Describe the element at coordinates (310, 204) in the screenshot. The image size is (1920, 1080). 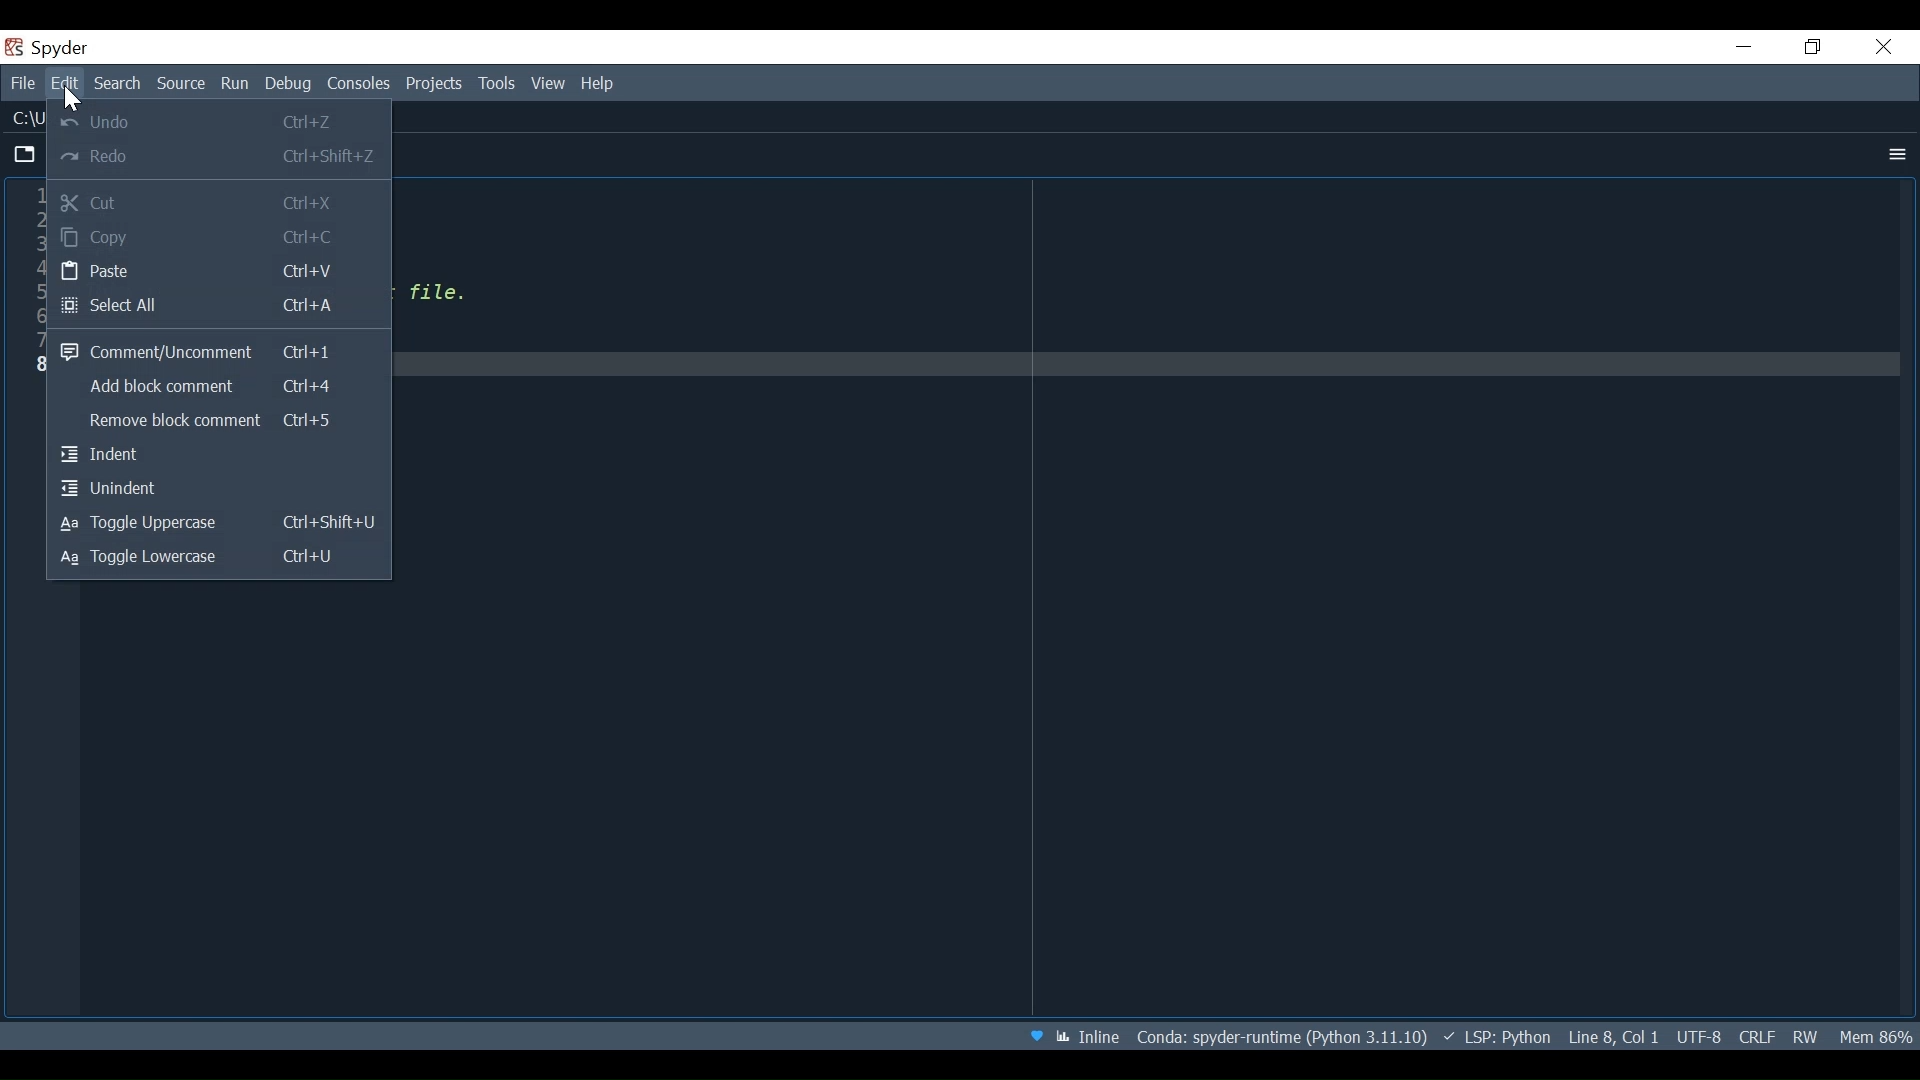
I see `Ctri+X` at that location.